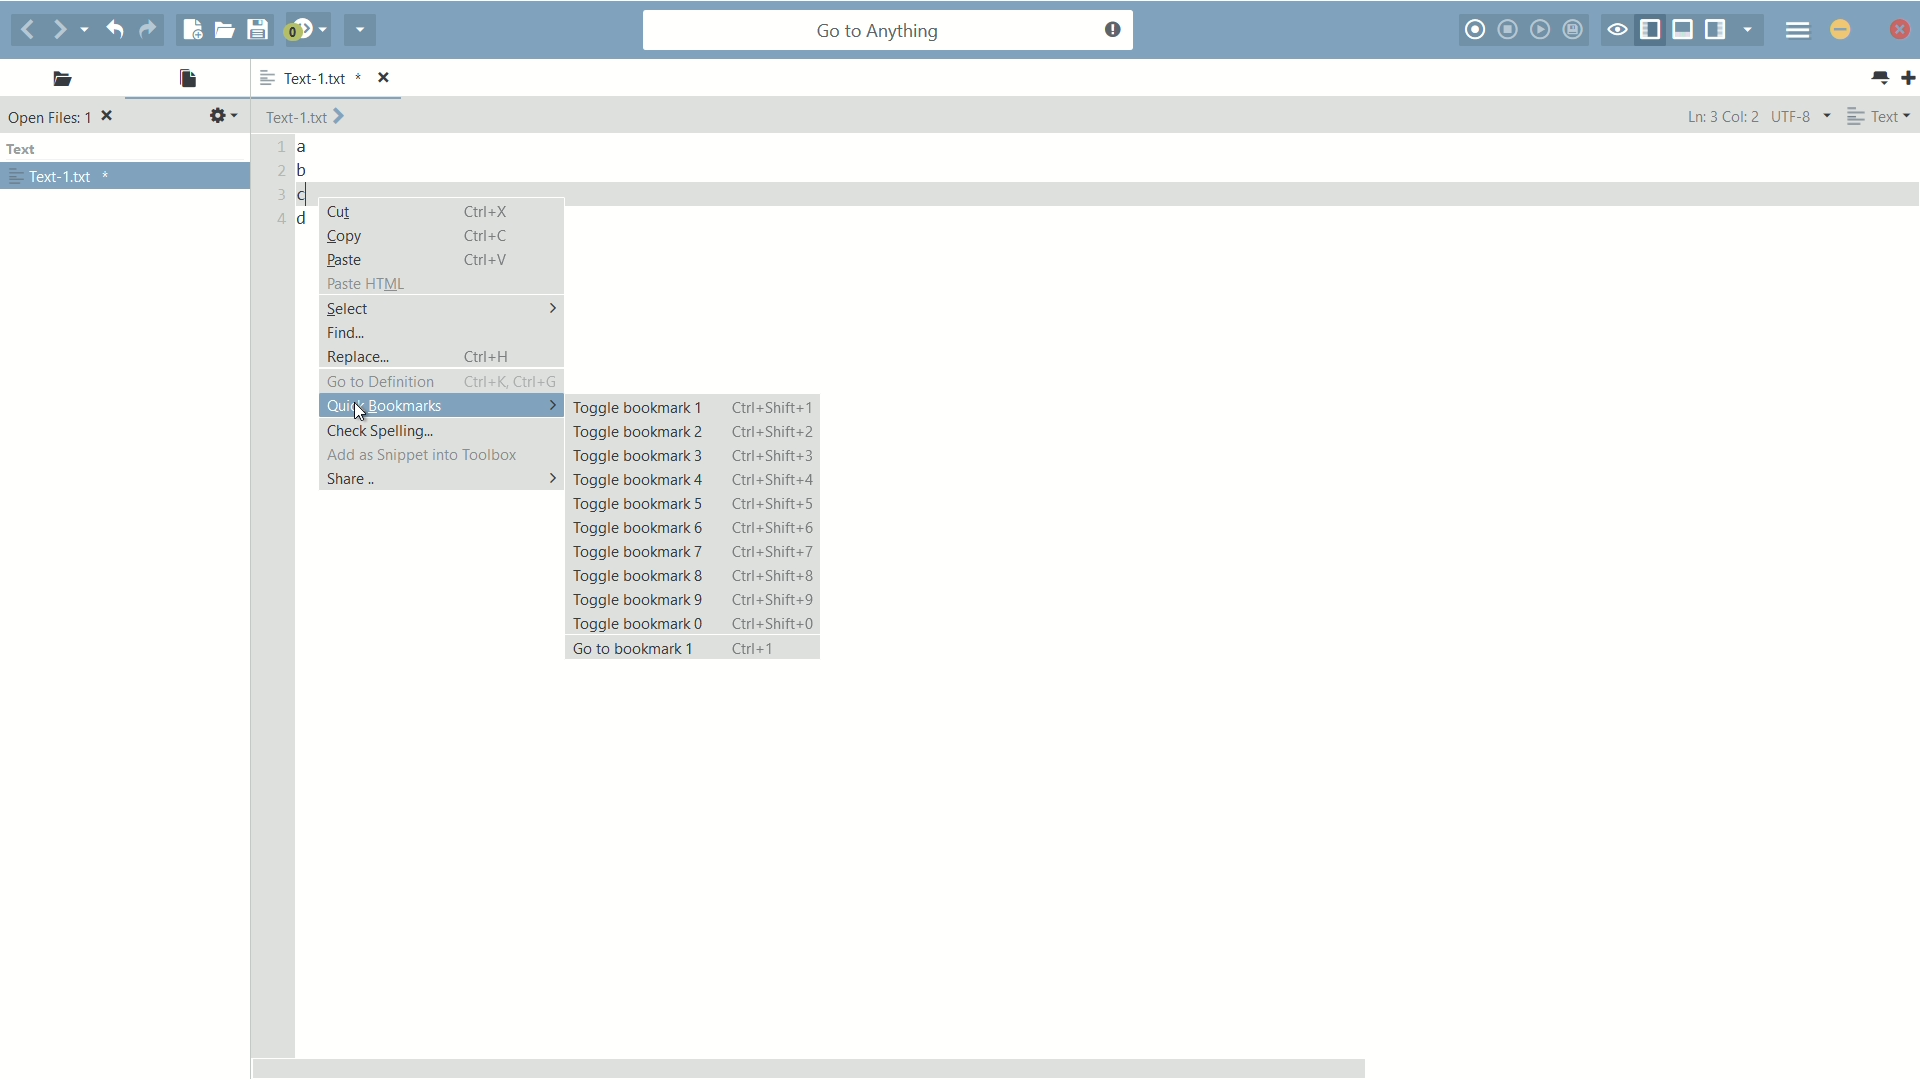  I want to click on go to anything, so click(891, 31).